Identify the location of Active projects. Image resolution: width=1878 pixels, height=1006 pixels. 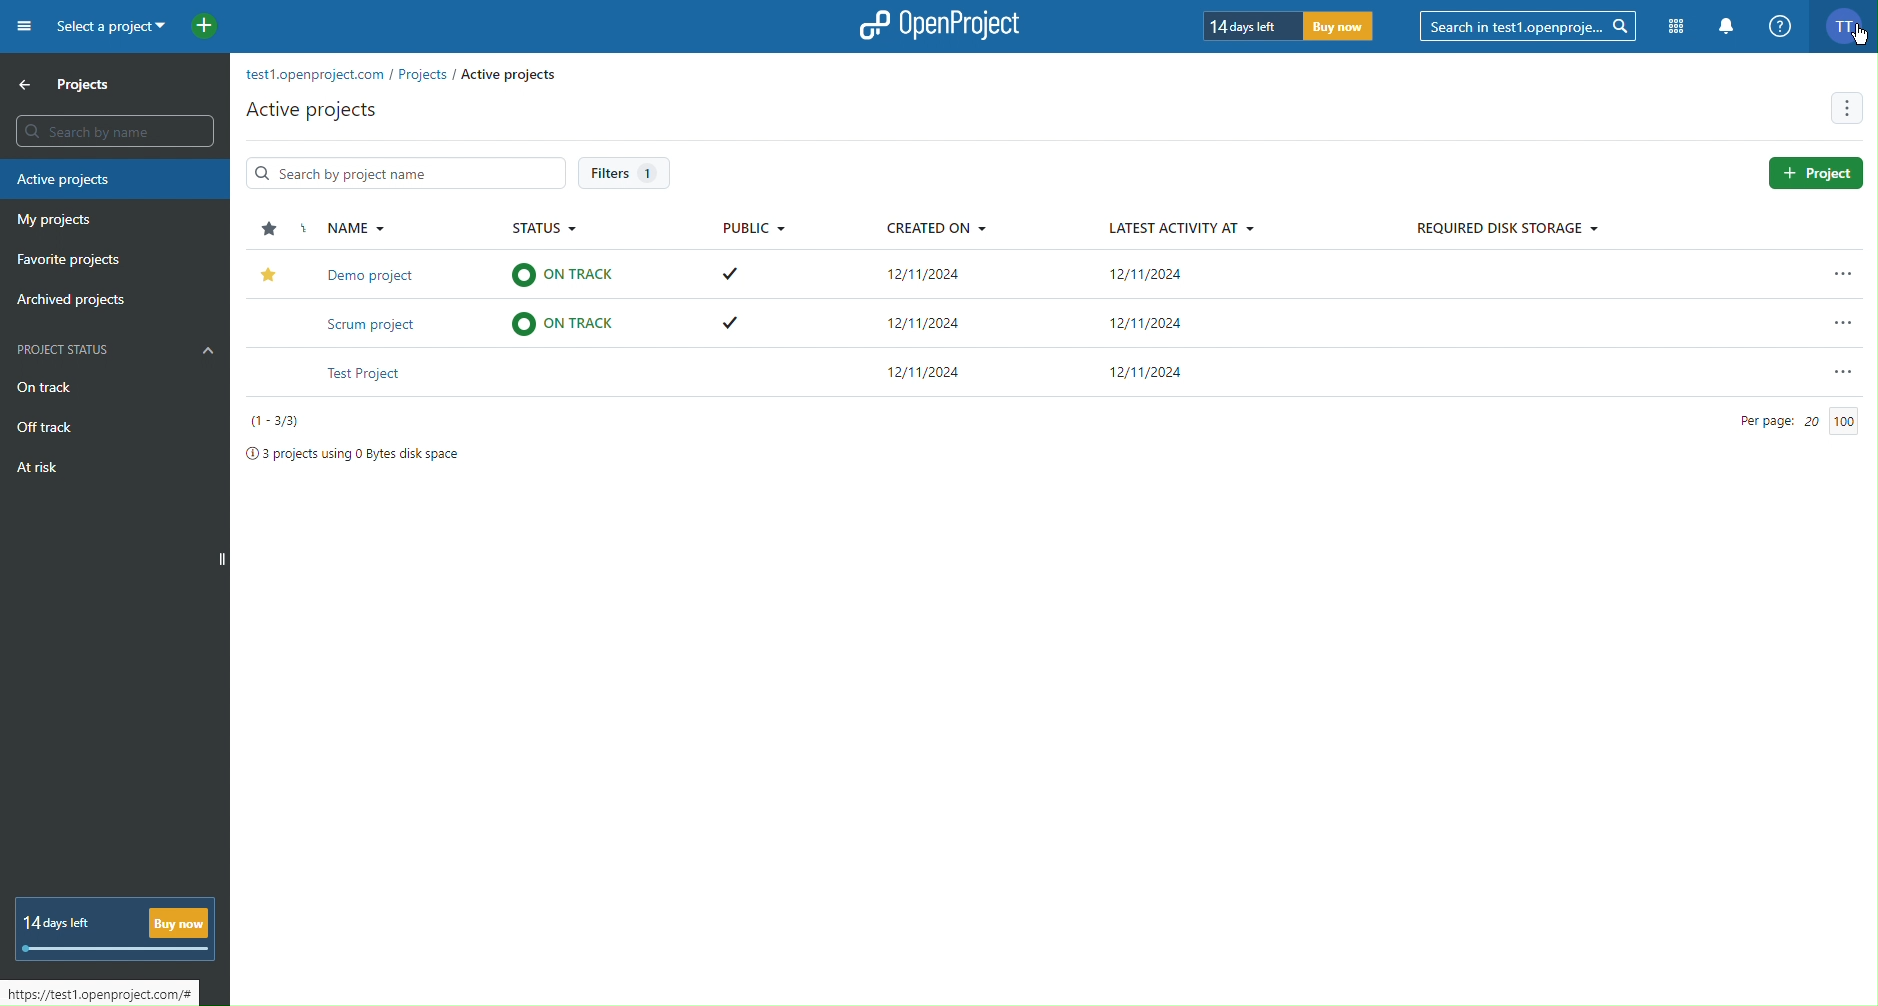
(311, 110).